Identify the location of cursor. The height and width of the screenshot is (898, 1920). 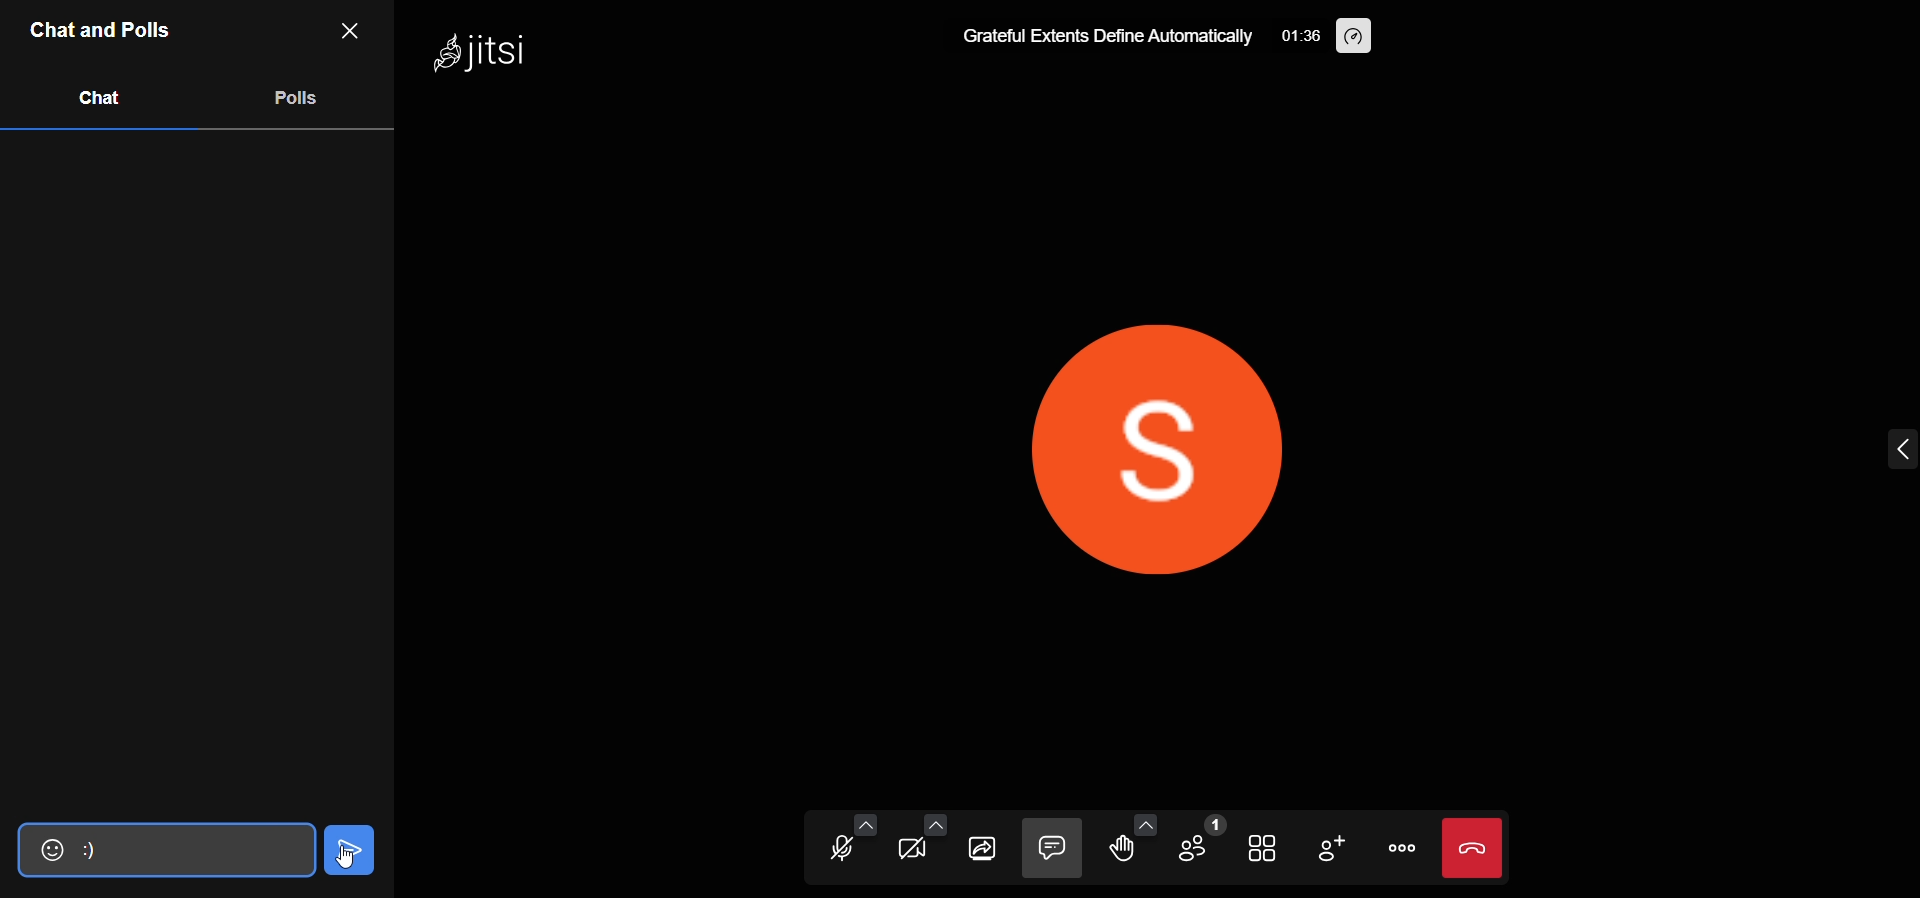
(349, 848).